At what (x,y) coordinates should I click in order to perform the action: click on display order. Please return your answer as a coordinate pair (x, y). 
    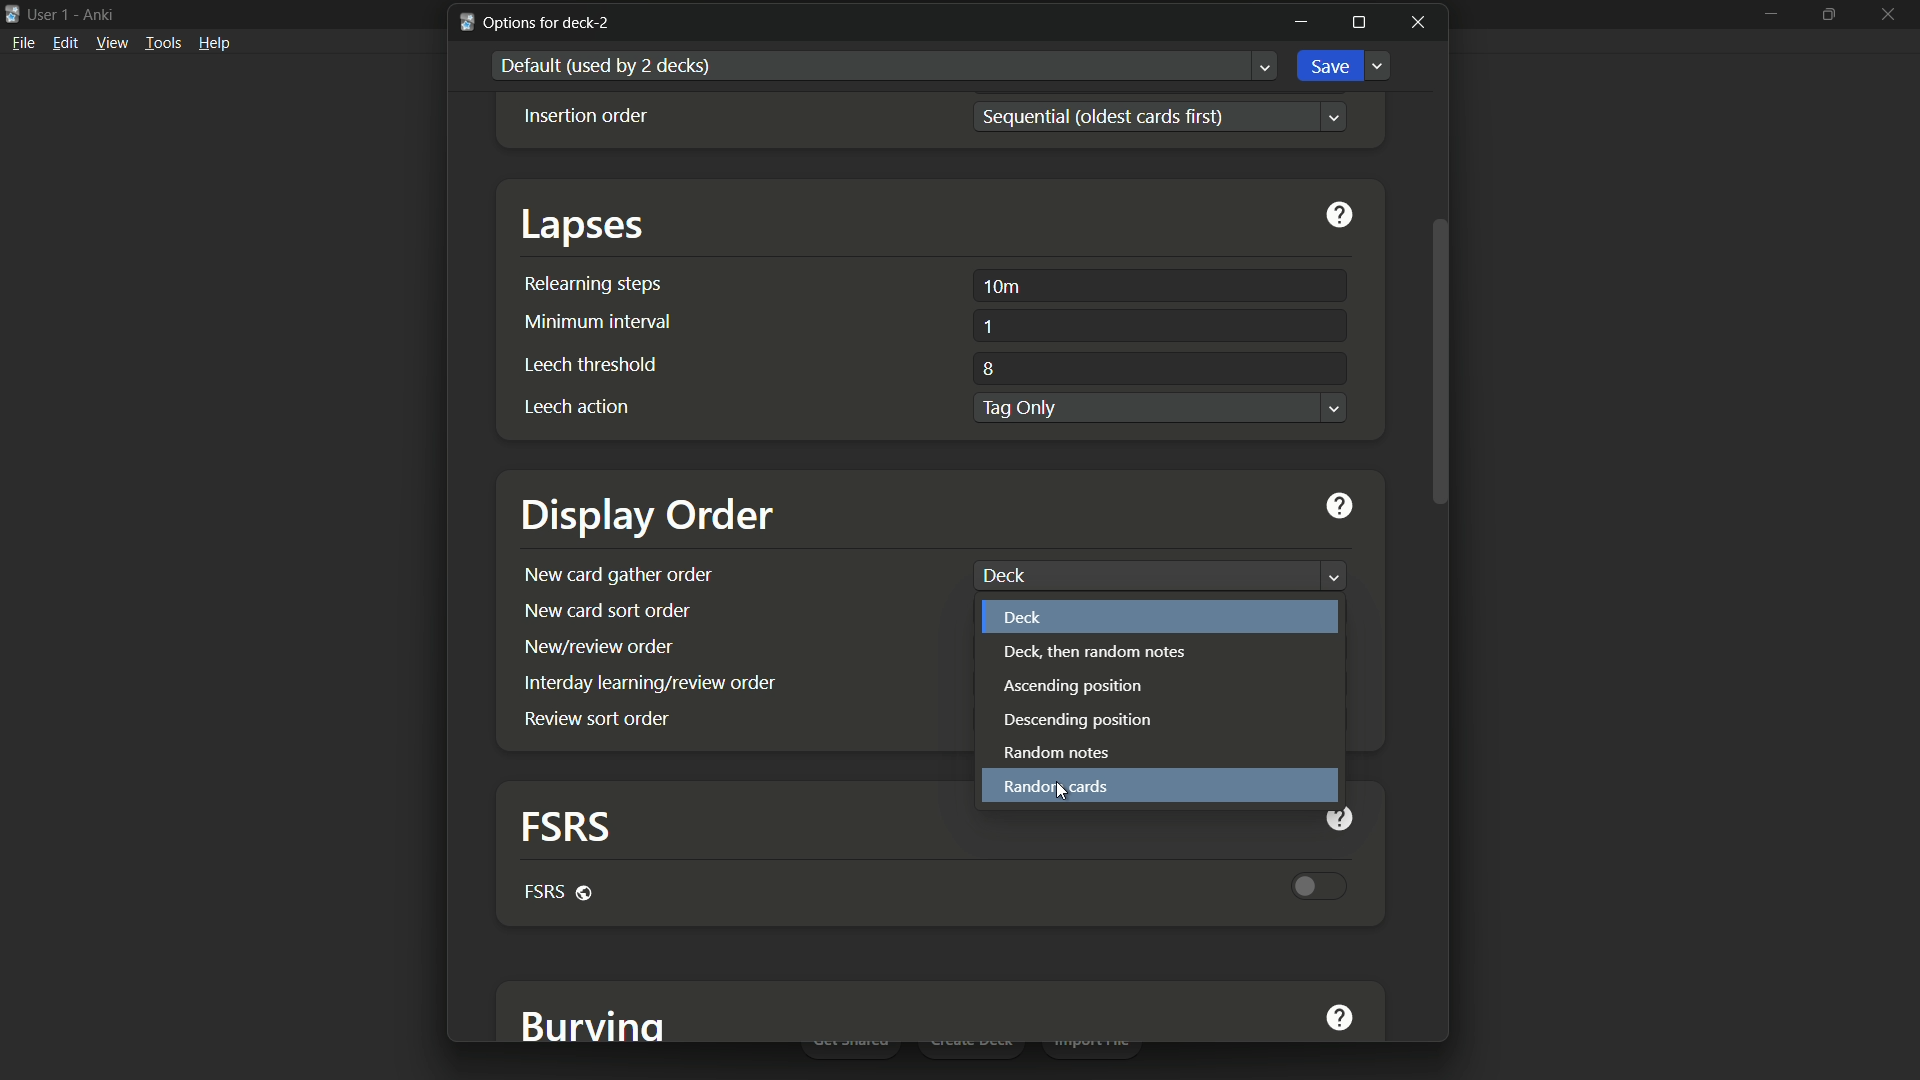
    Looking at the image, I should click on (650, 517).